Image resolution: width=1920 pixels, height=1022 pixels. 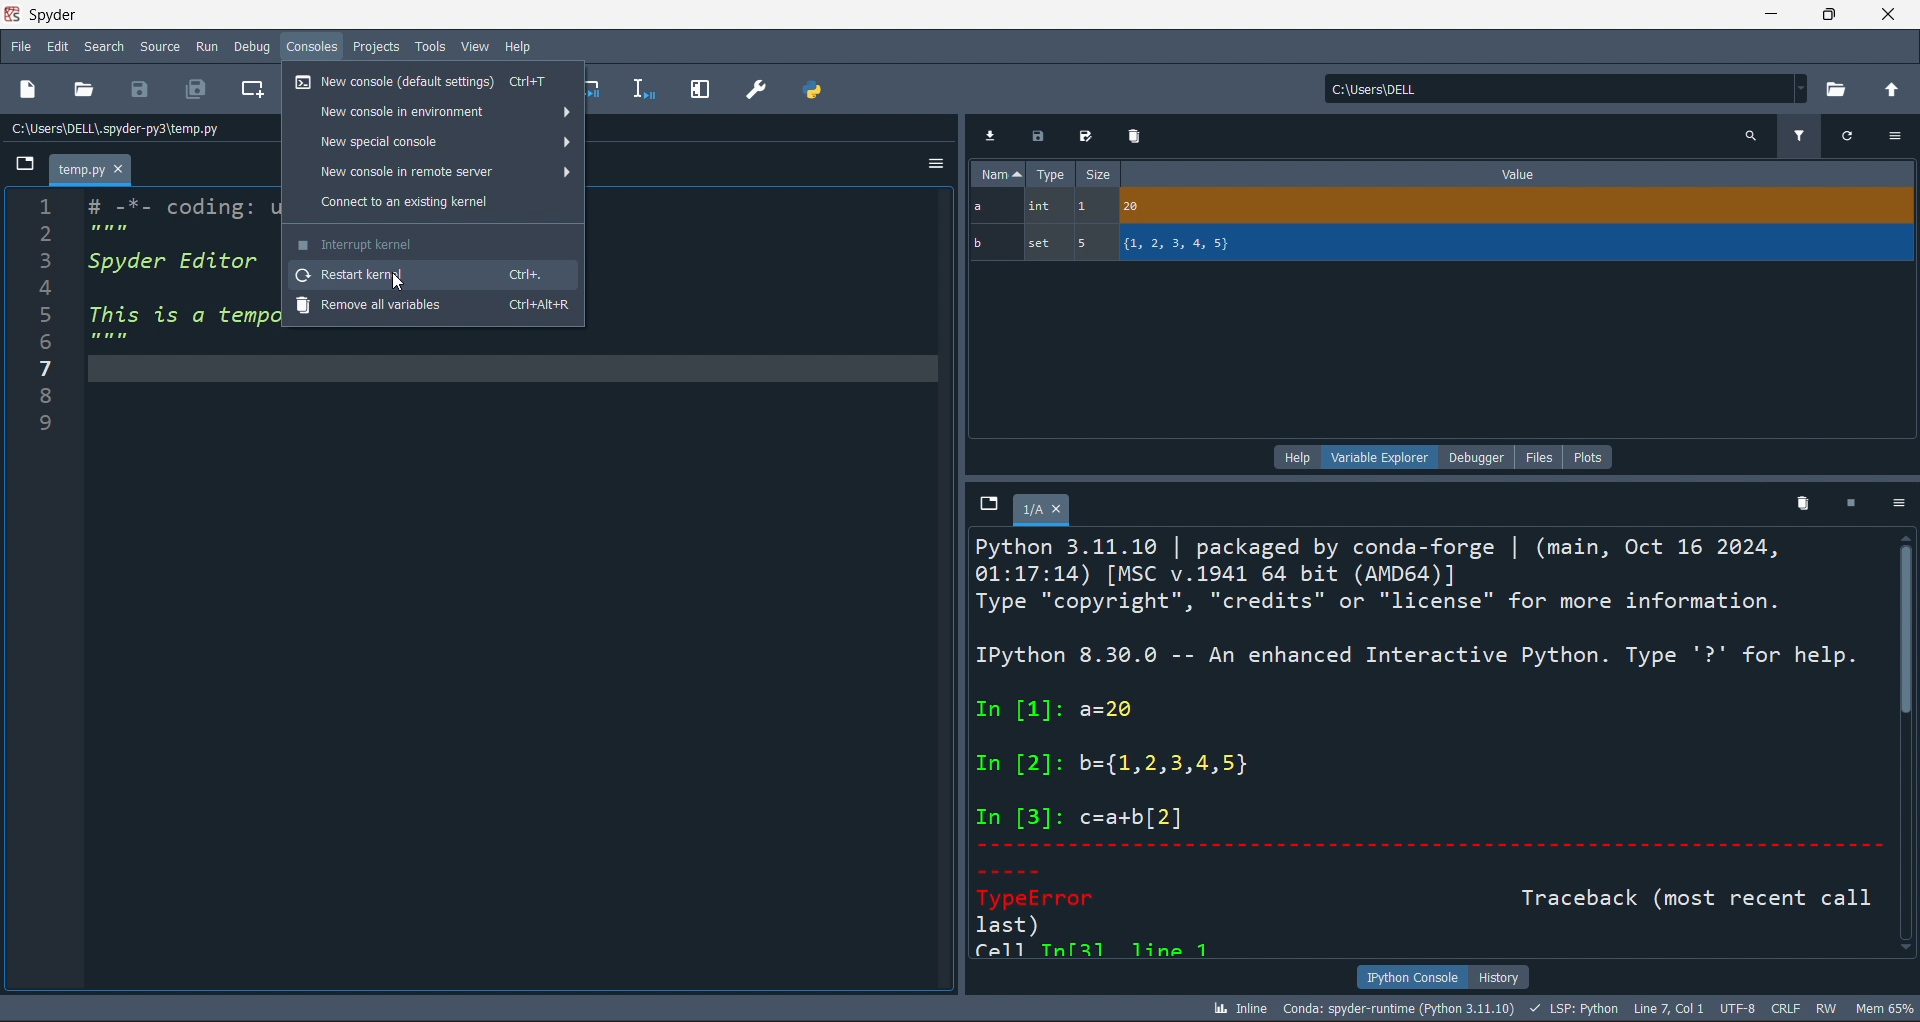 What do you see at coordinates (86, 89) in the screenshot?
I see `open` at bounding box center [86, 89].